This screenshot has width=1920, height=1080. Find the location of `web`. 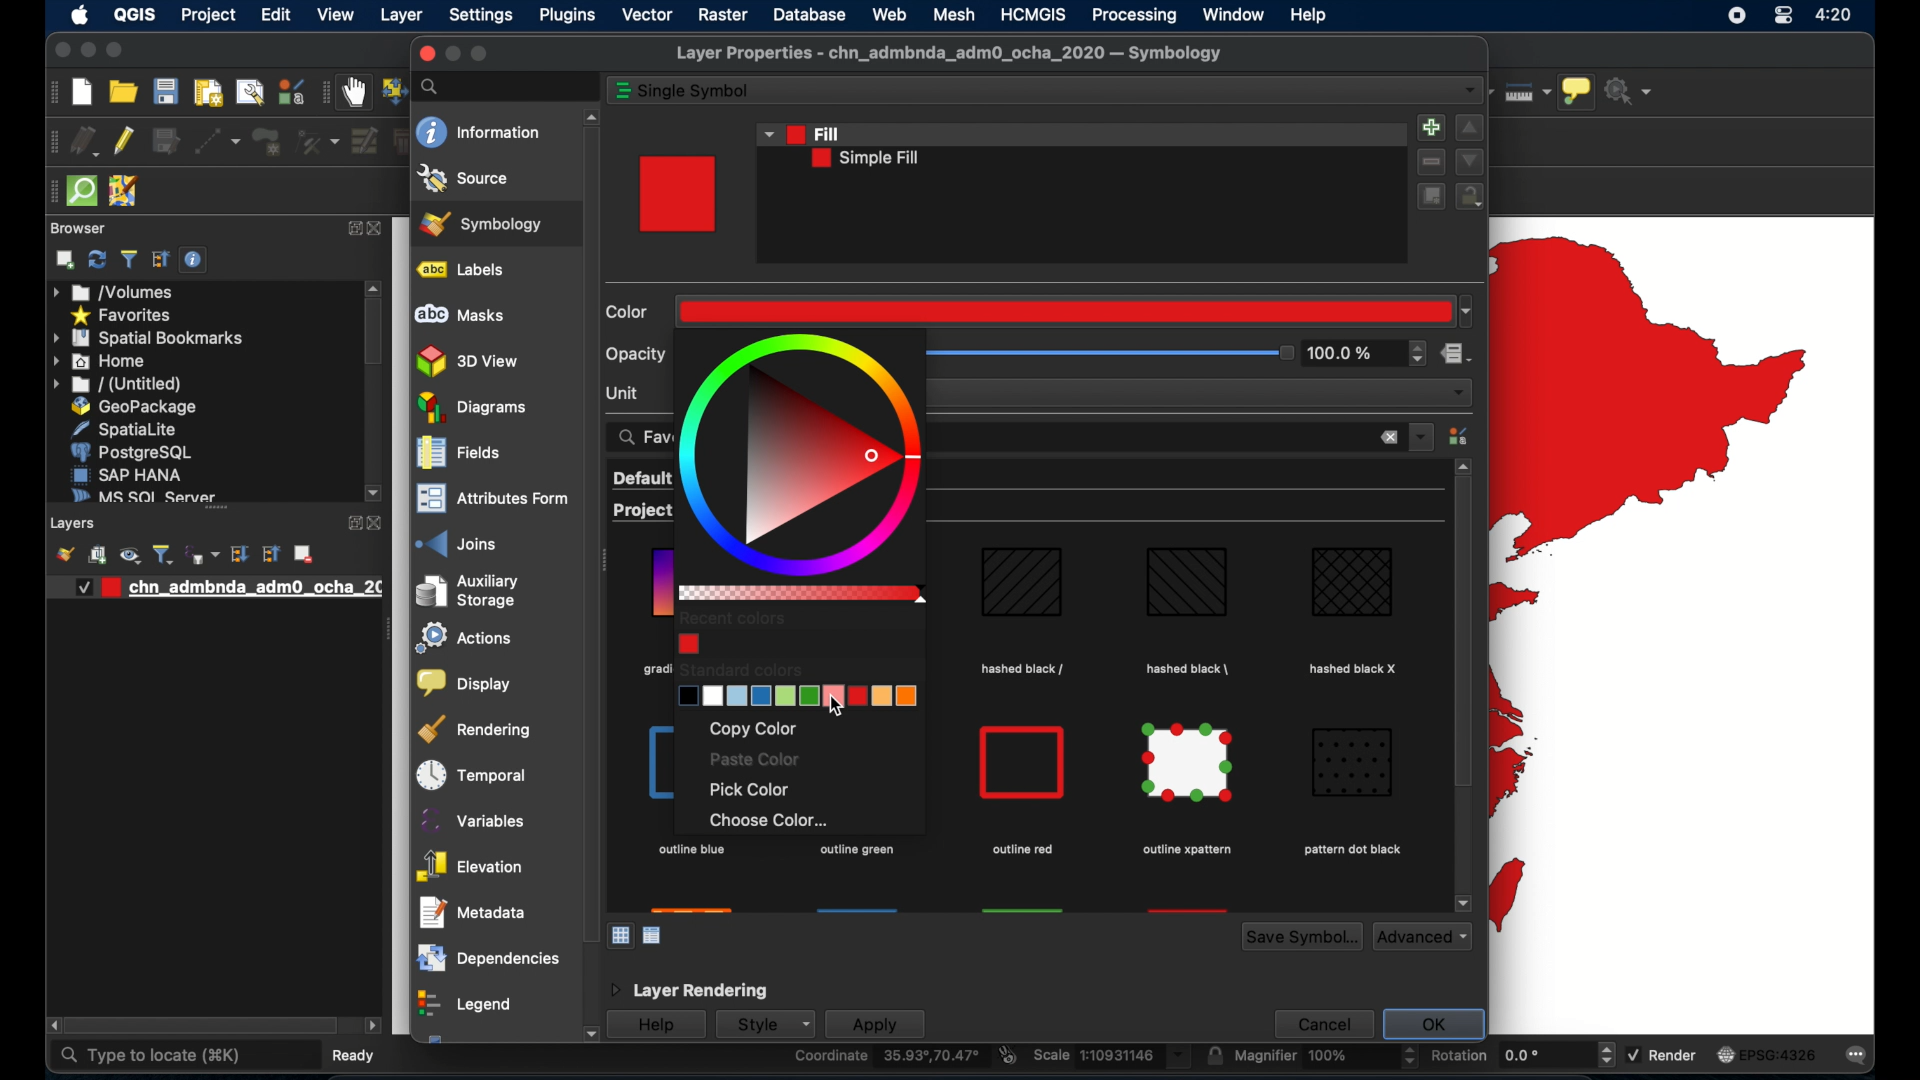

web is located at coordinates (889, 14).